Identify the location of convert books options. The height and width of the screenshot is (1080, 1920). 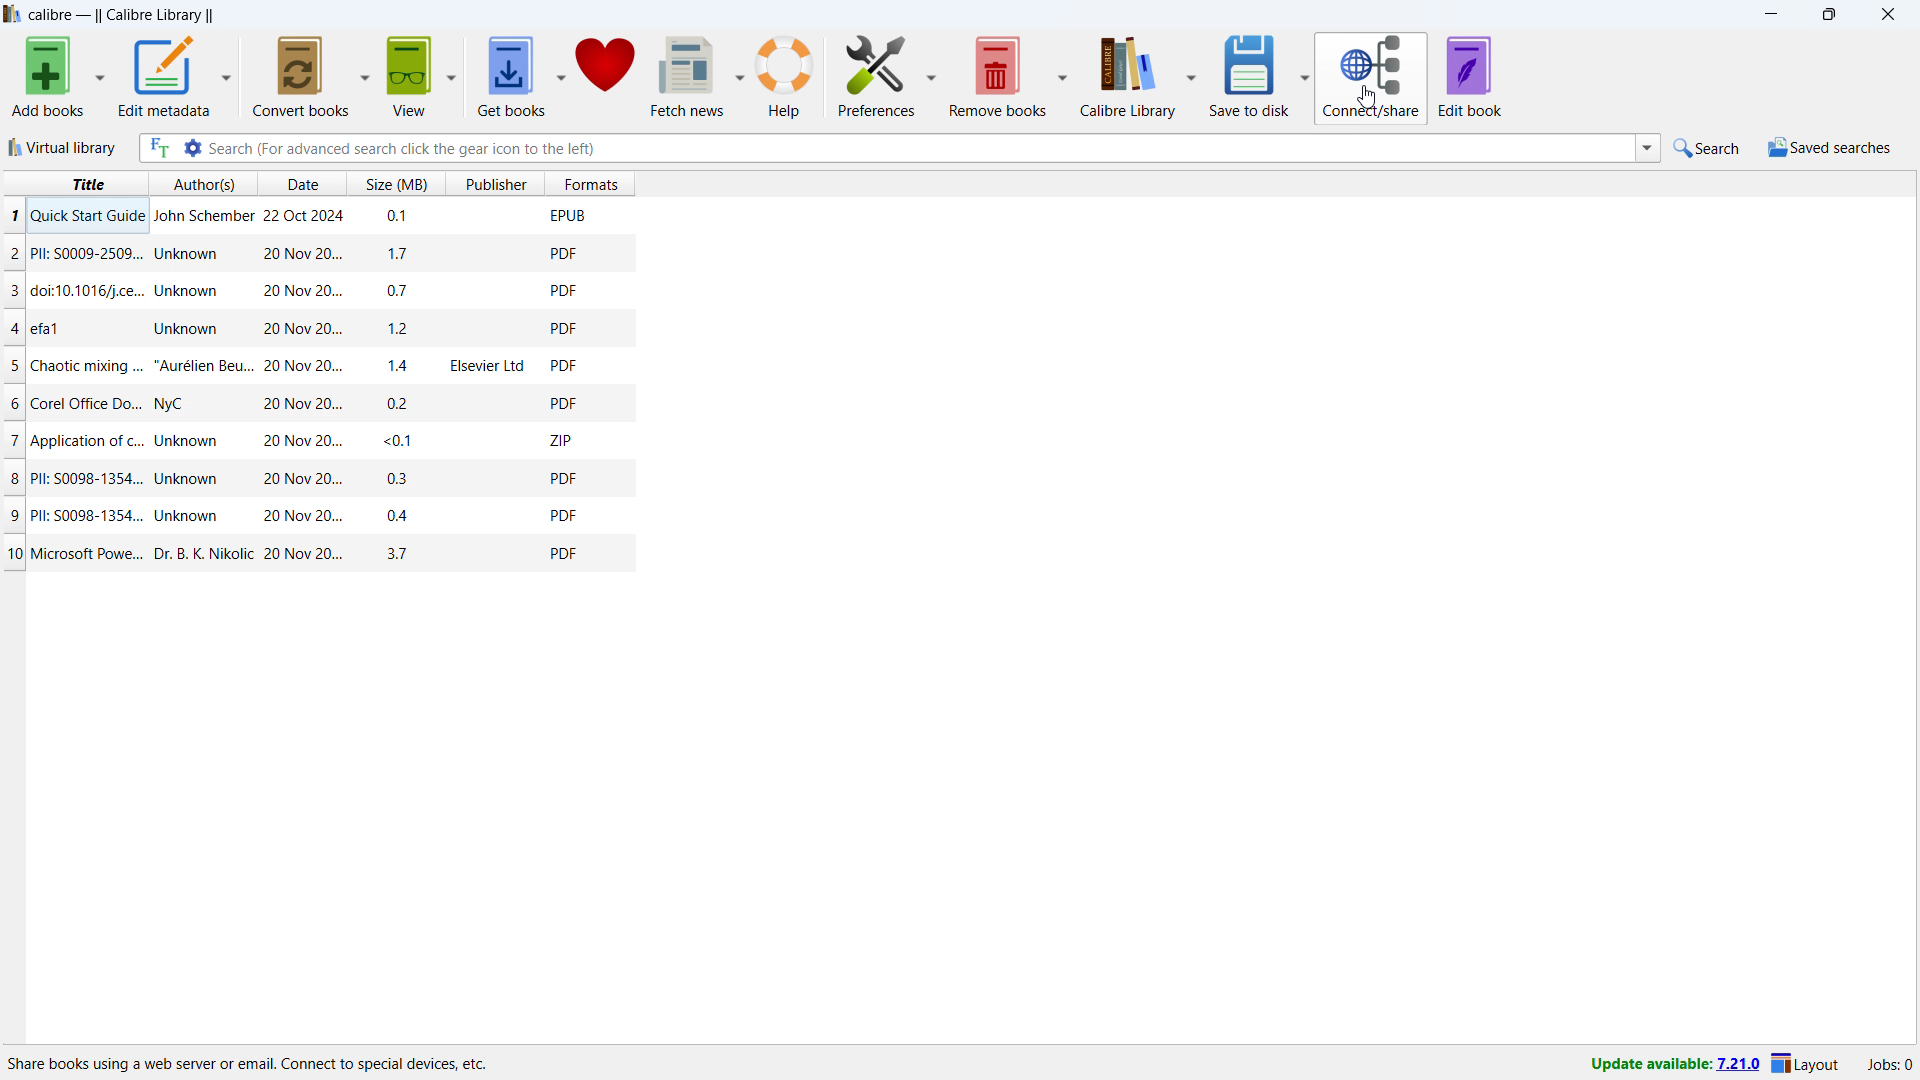
(364, 75).